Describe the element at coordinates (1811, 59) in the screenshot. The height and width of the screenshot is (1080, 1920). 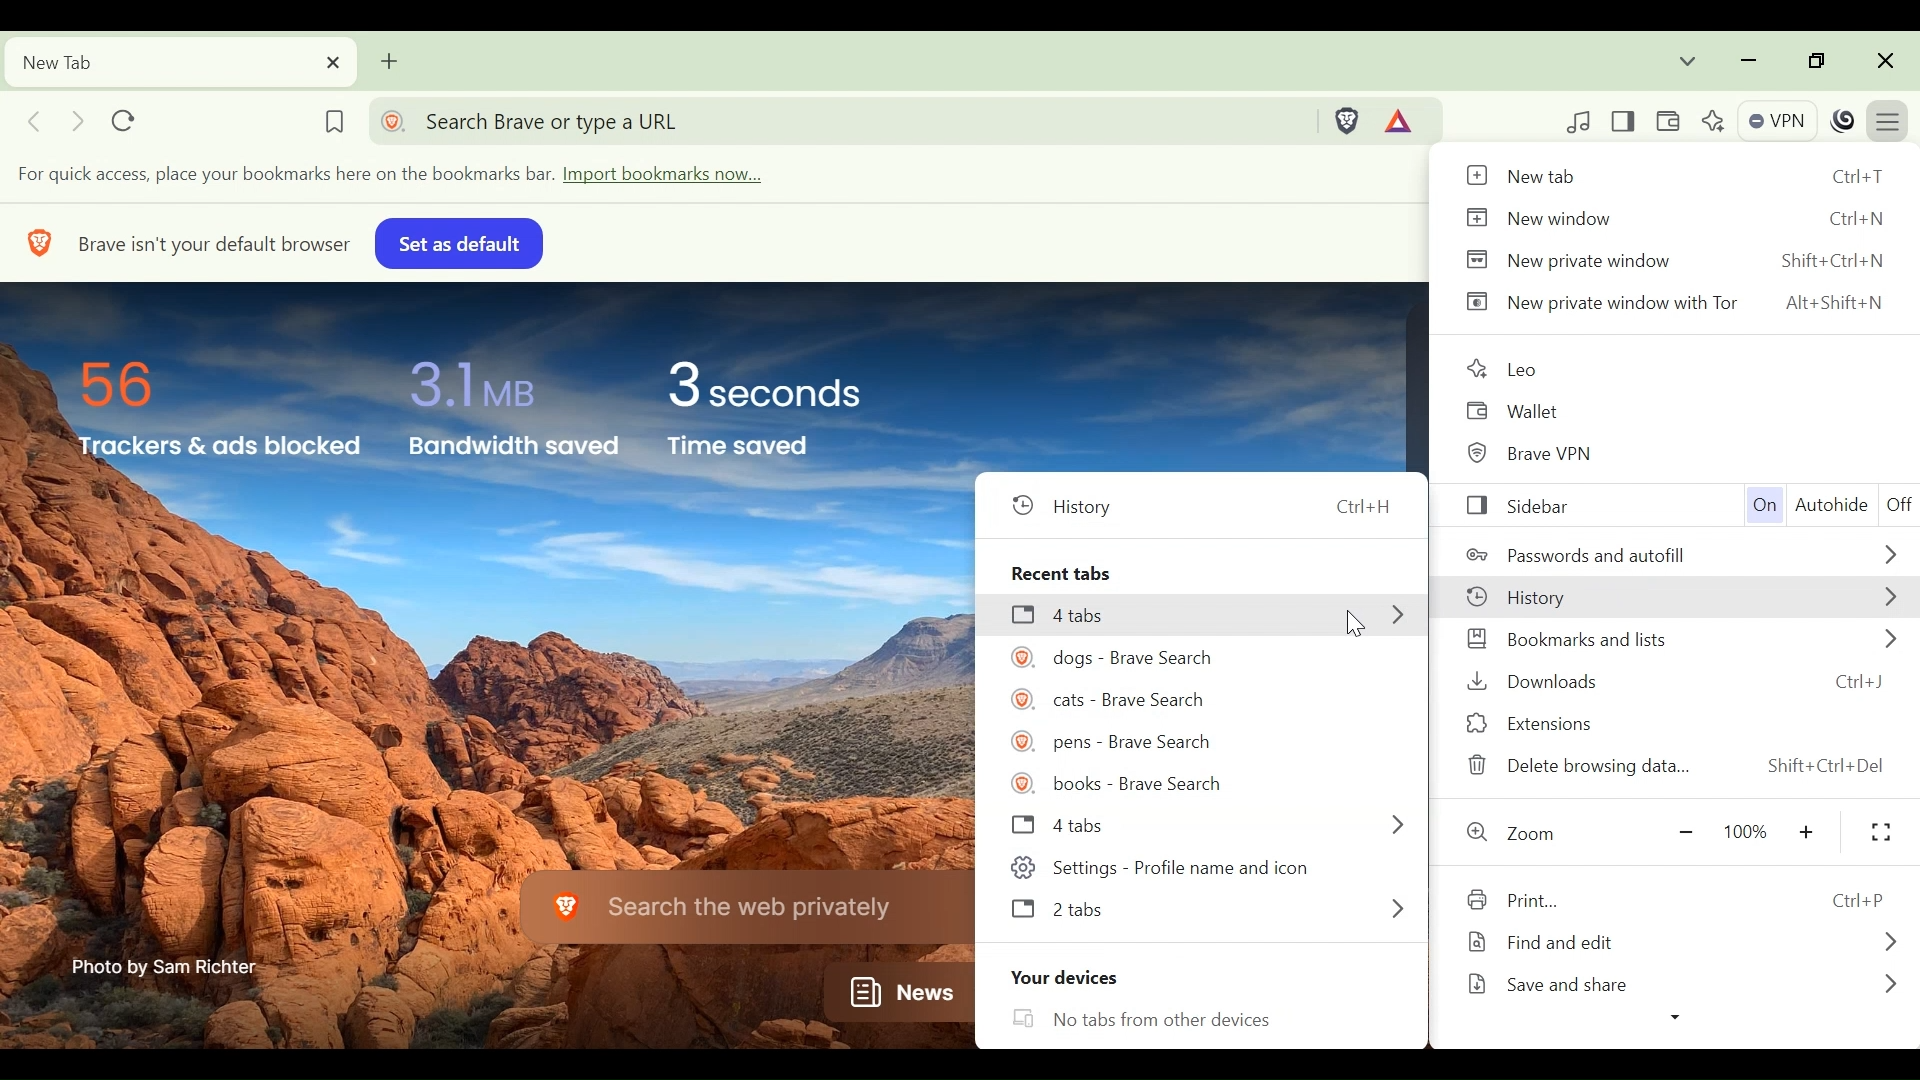
I see `restore` at that location.